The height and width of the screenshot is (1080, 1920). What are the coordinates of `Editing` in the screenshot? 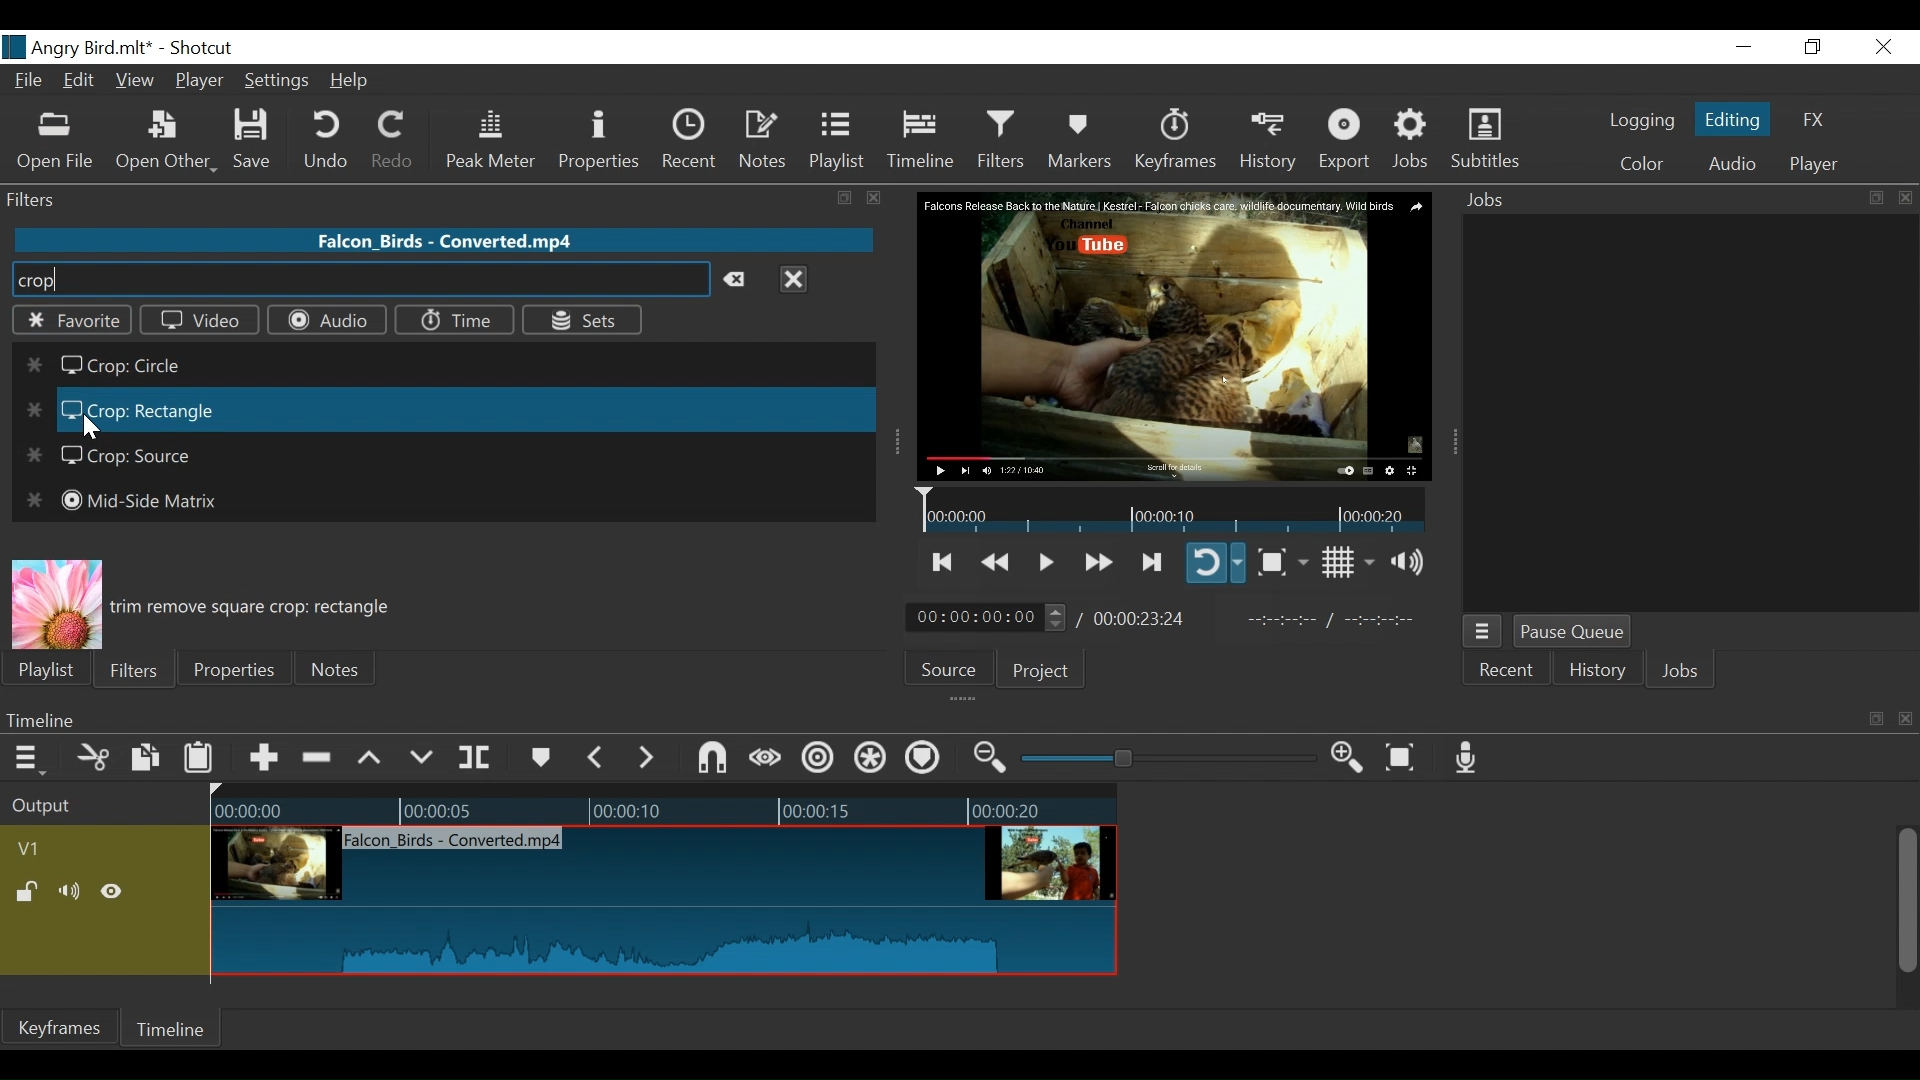 It's located at (1736, 118).